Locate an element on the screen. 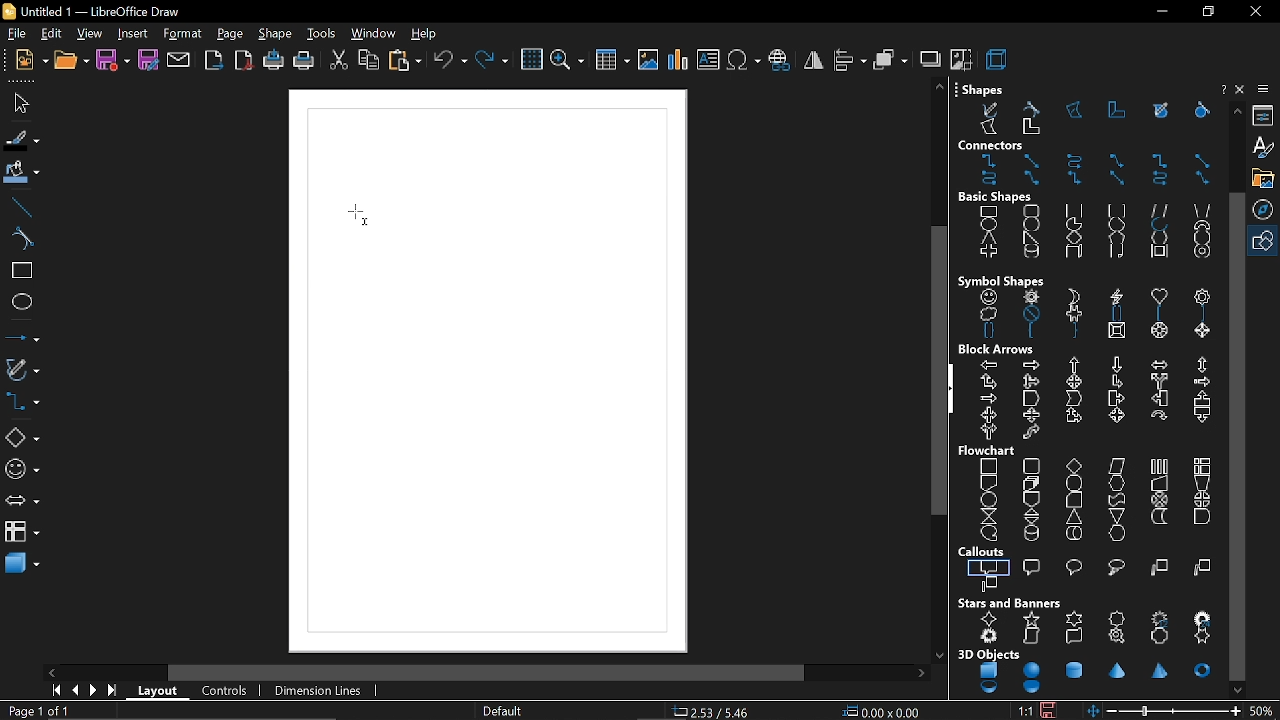  curved connector with arrows is located at coordinates (1161, 179).